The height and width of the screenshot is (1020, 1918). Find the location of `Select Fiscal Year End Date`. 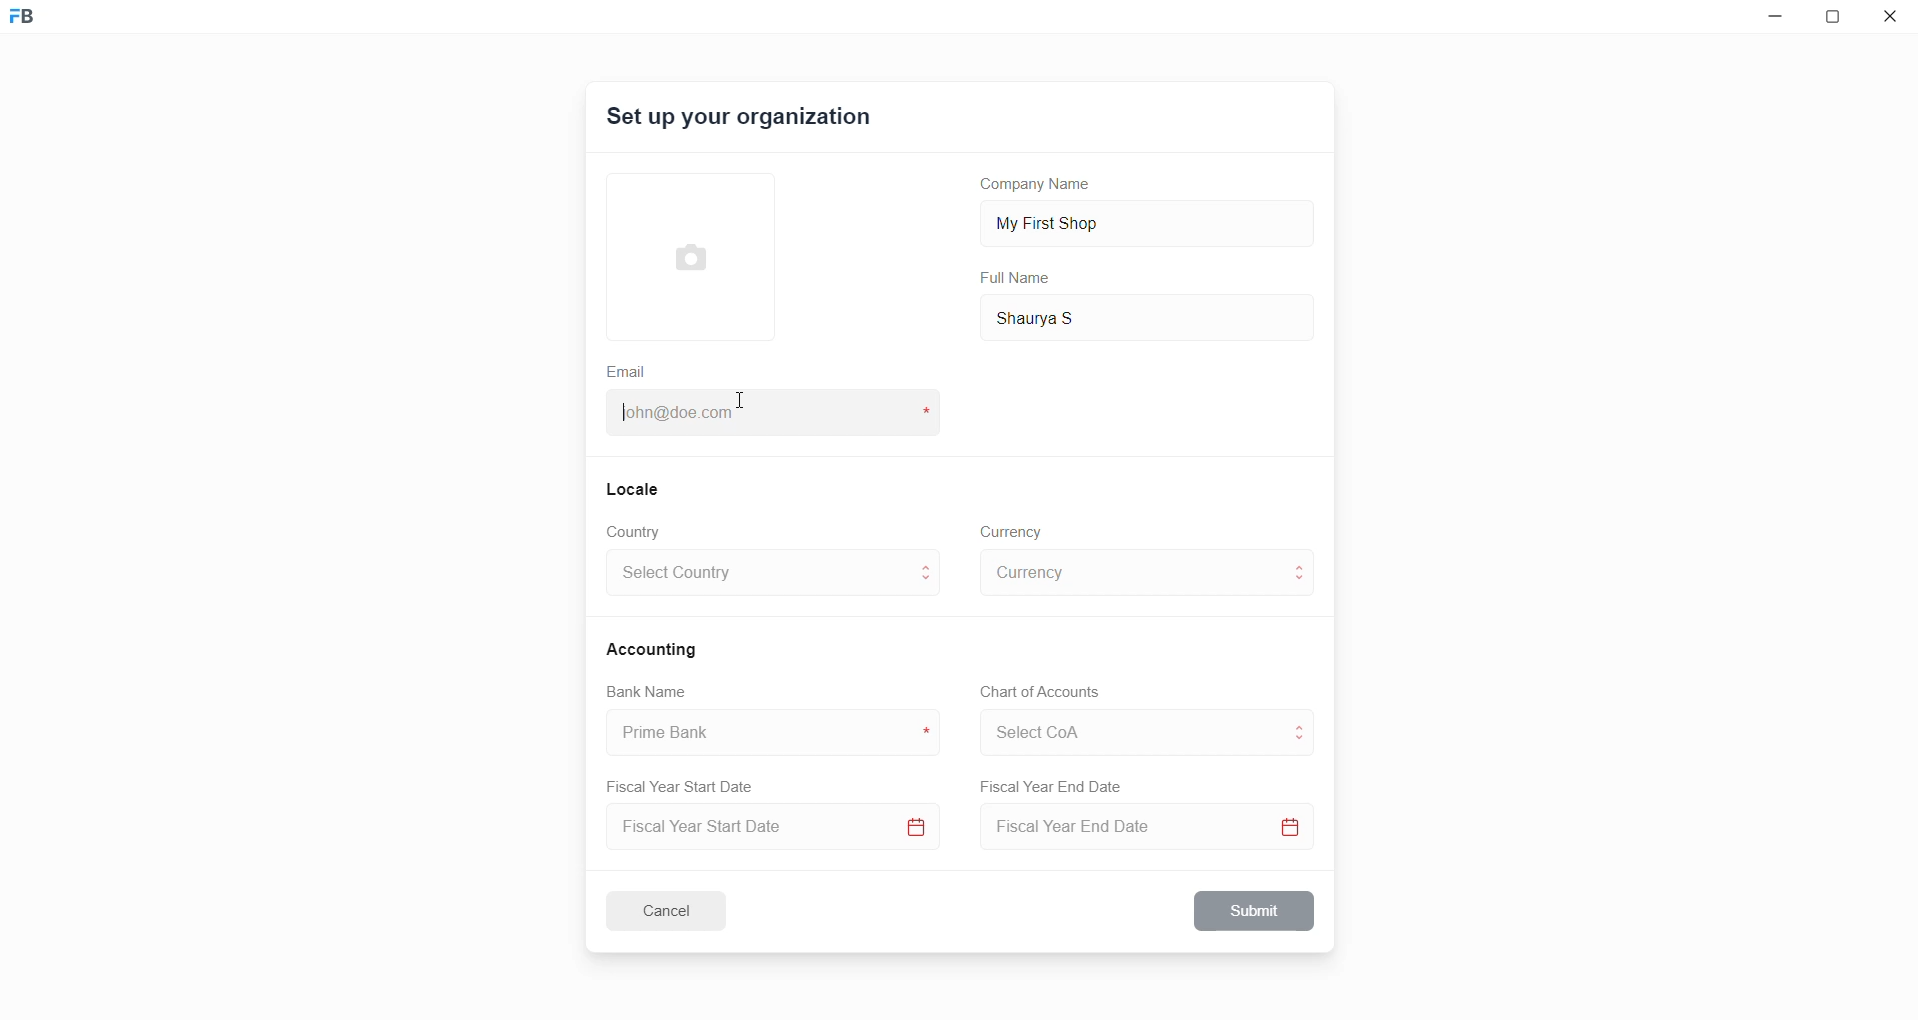

Select Fiscal Year End Date is located at coordinates (1153, 831).